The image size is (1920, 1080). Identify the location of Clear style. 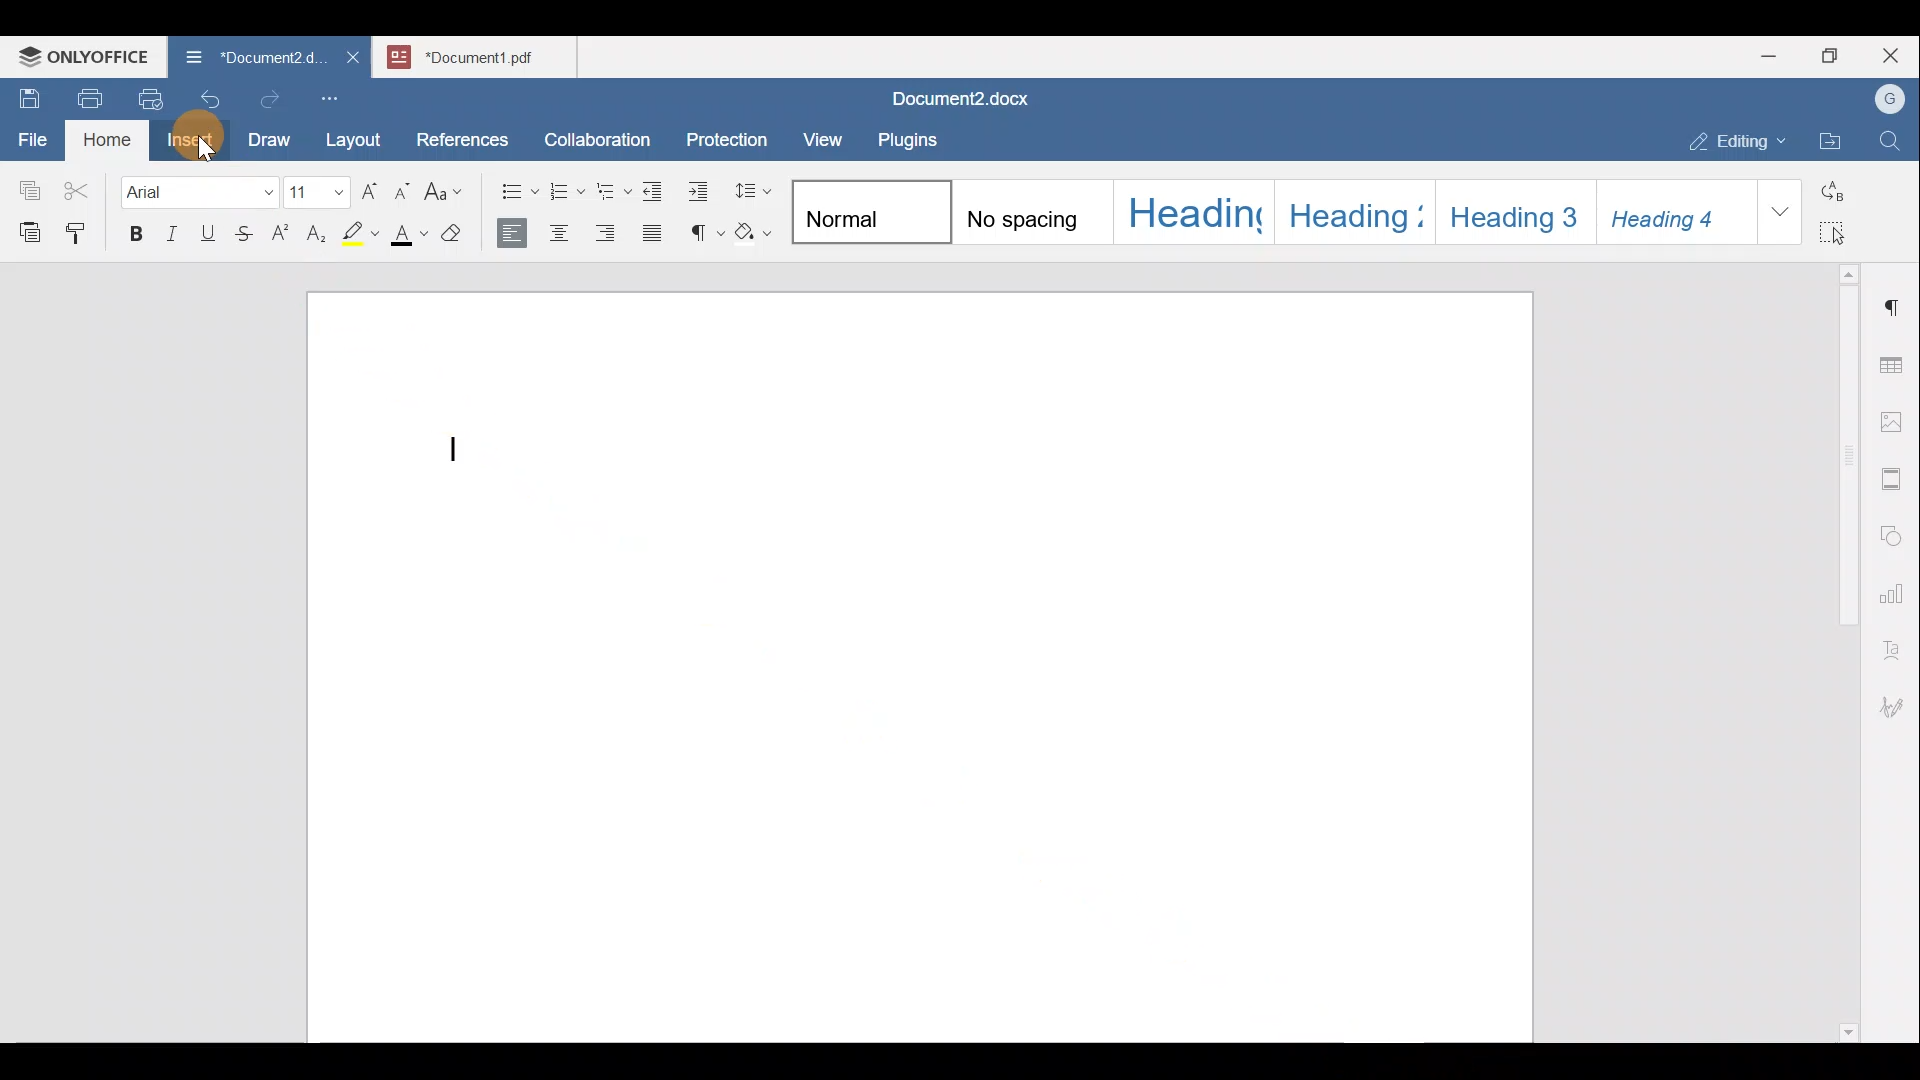
(458, 235).